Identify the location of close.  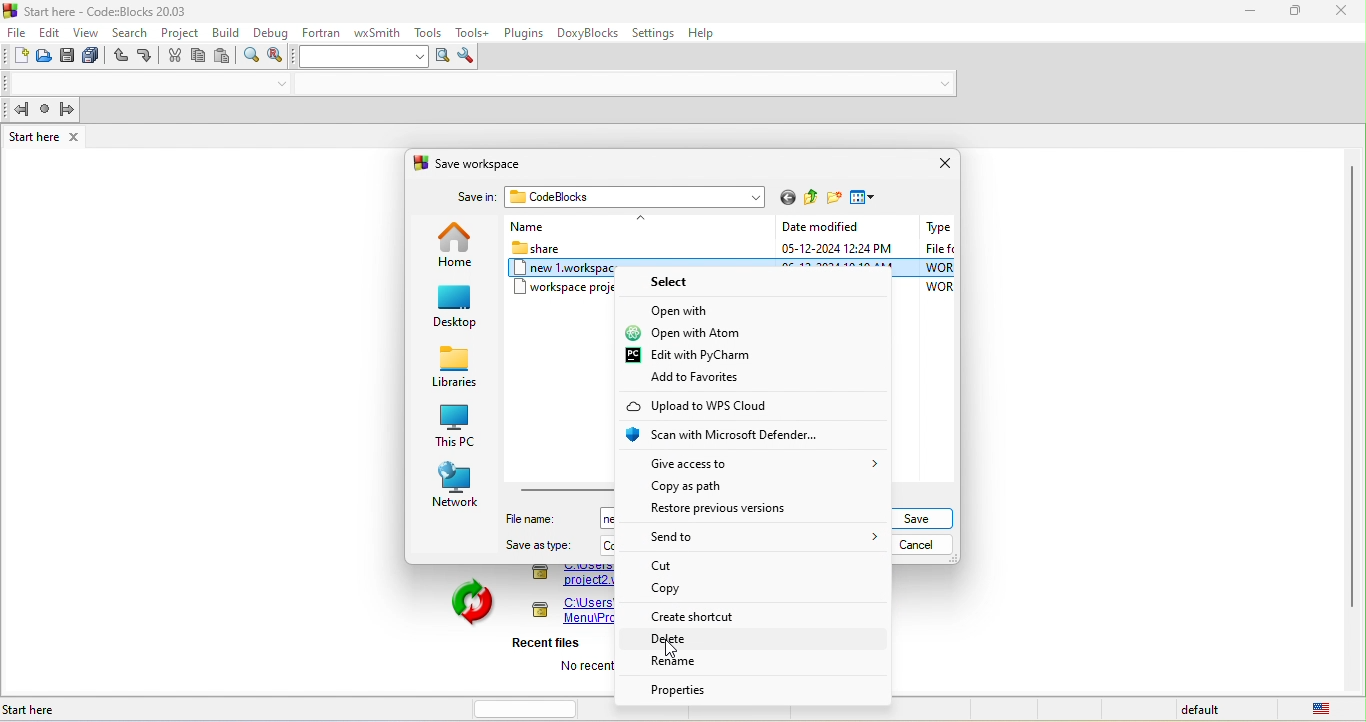
(1343, 14).